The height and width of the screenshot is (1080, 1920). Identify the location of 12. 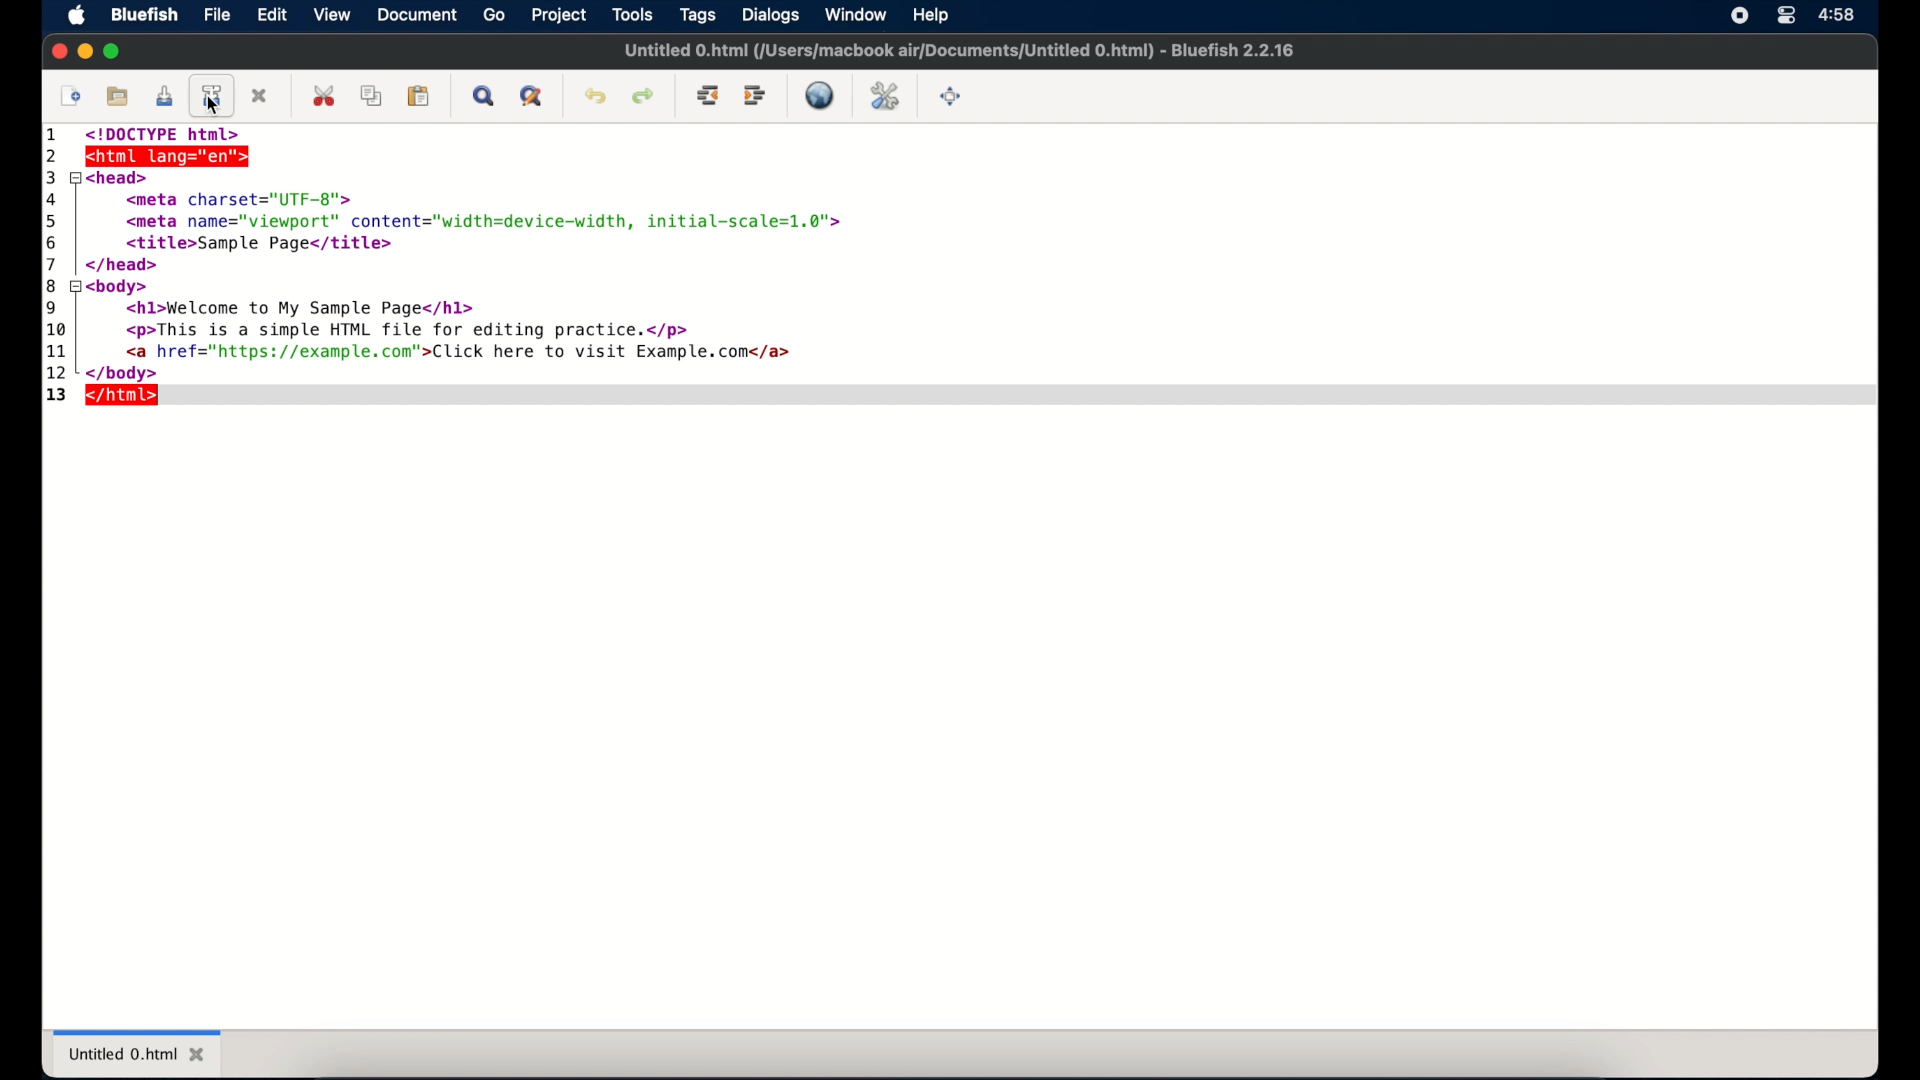
(59, 373).